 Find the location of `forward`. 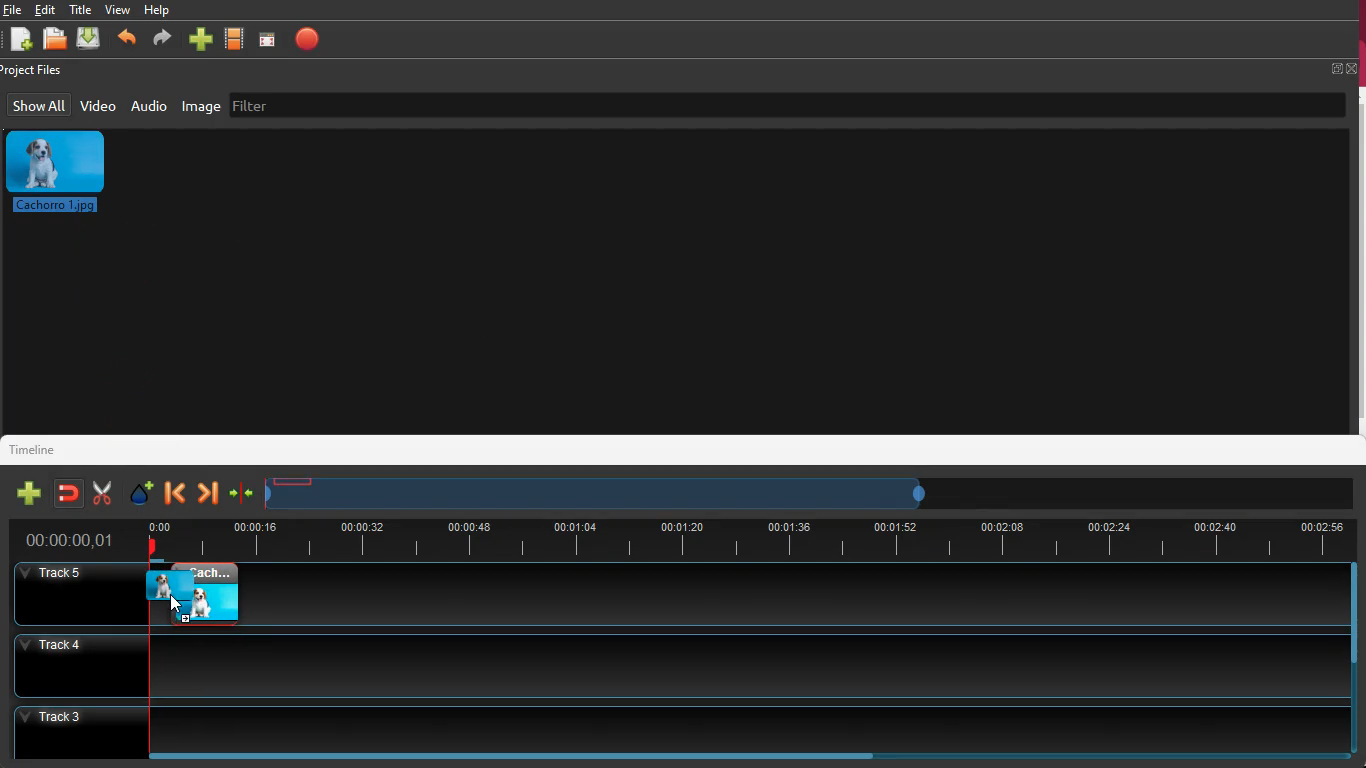

forward is located at coordinates (207, 494).